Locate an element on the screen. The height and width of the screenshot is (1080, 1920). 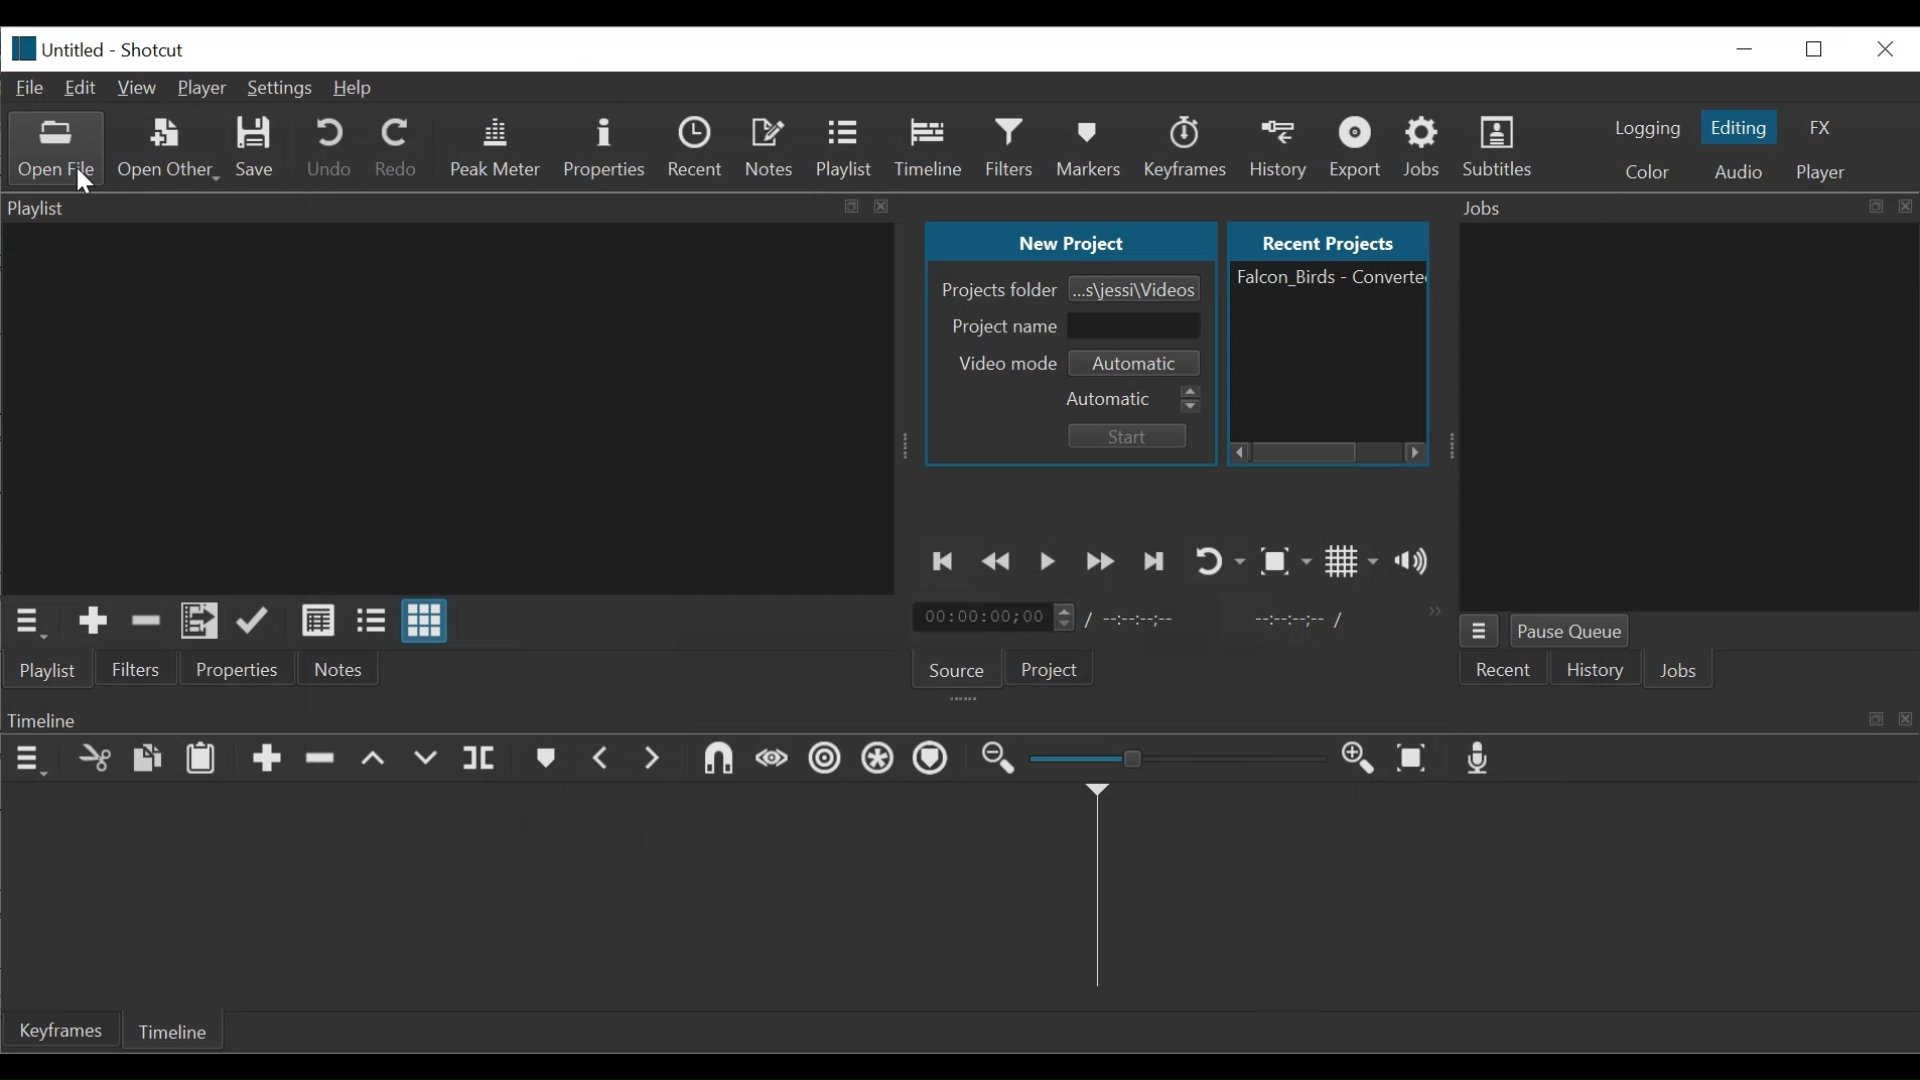
Scroll left is located at coordinates (1235, 455).